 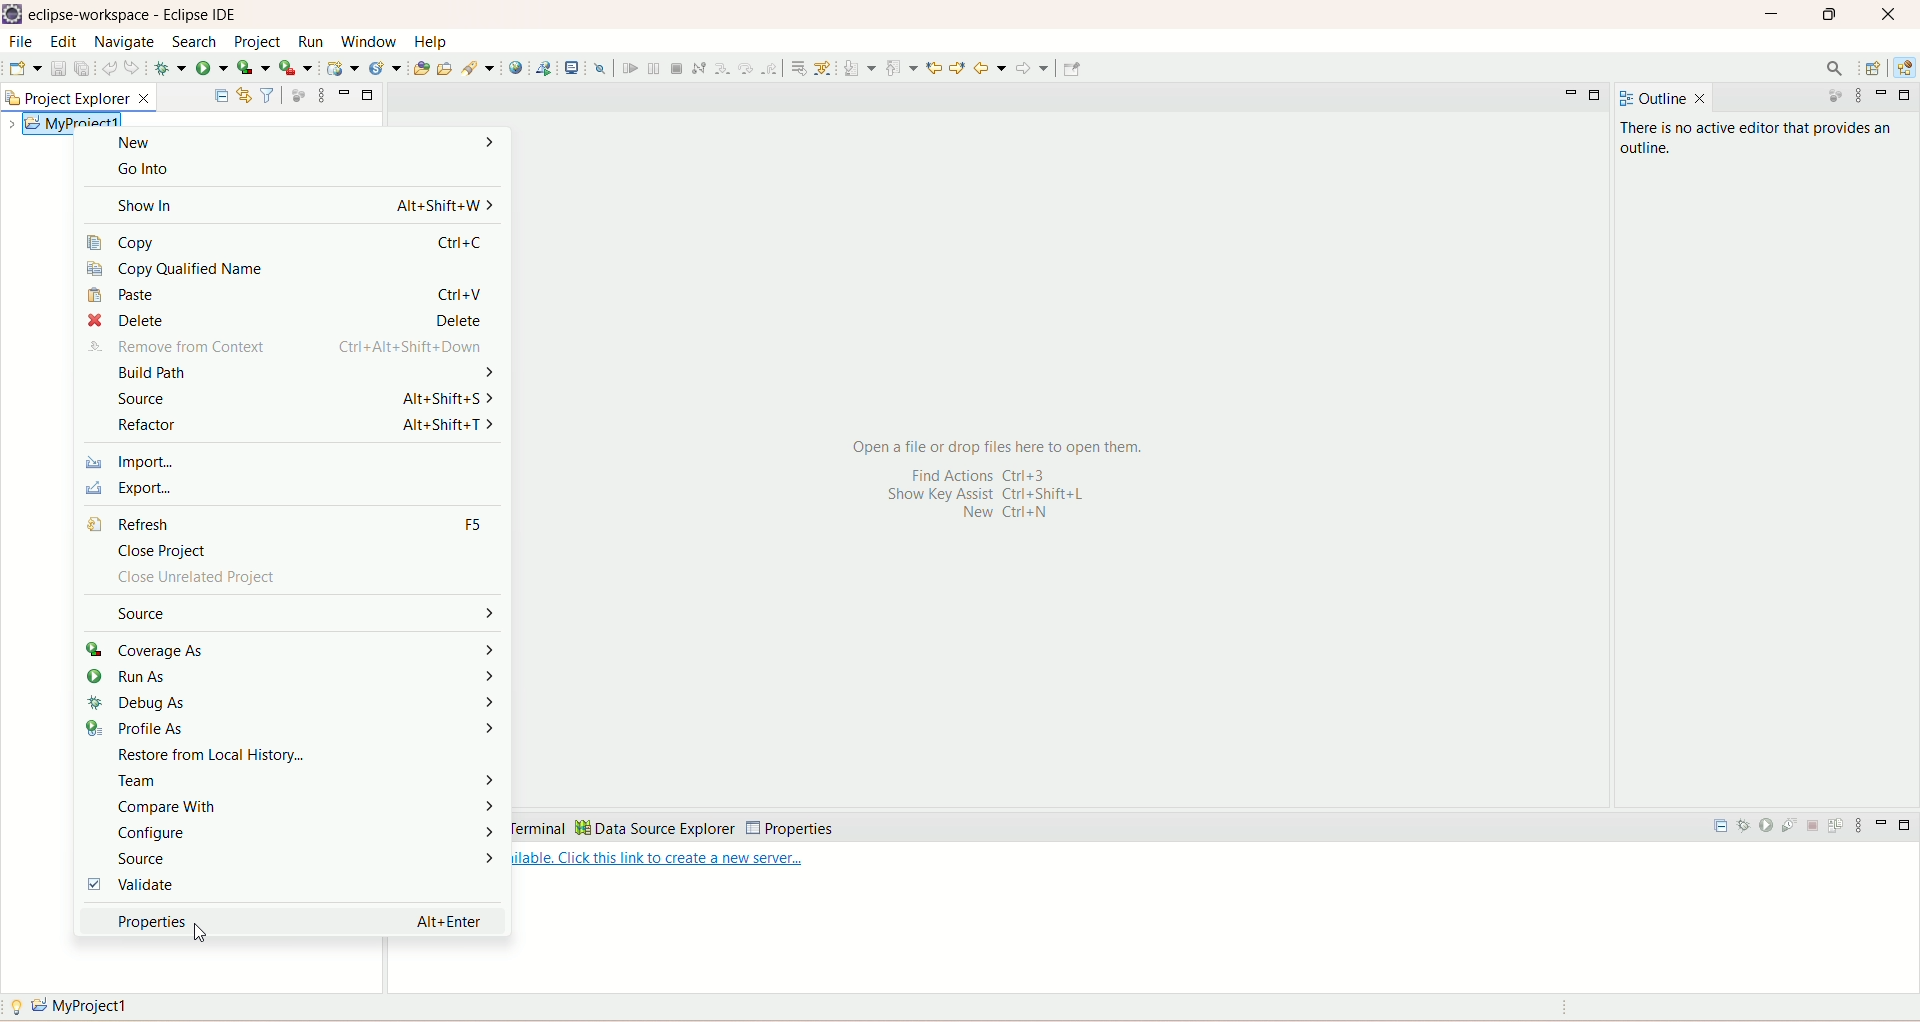 I want to click on compare with, so click(x=290, y=809).